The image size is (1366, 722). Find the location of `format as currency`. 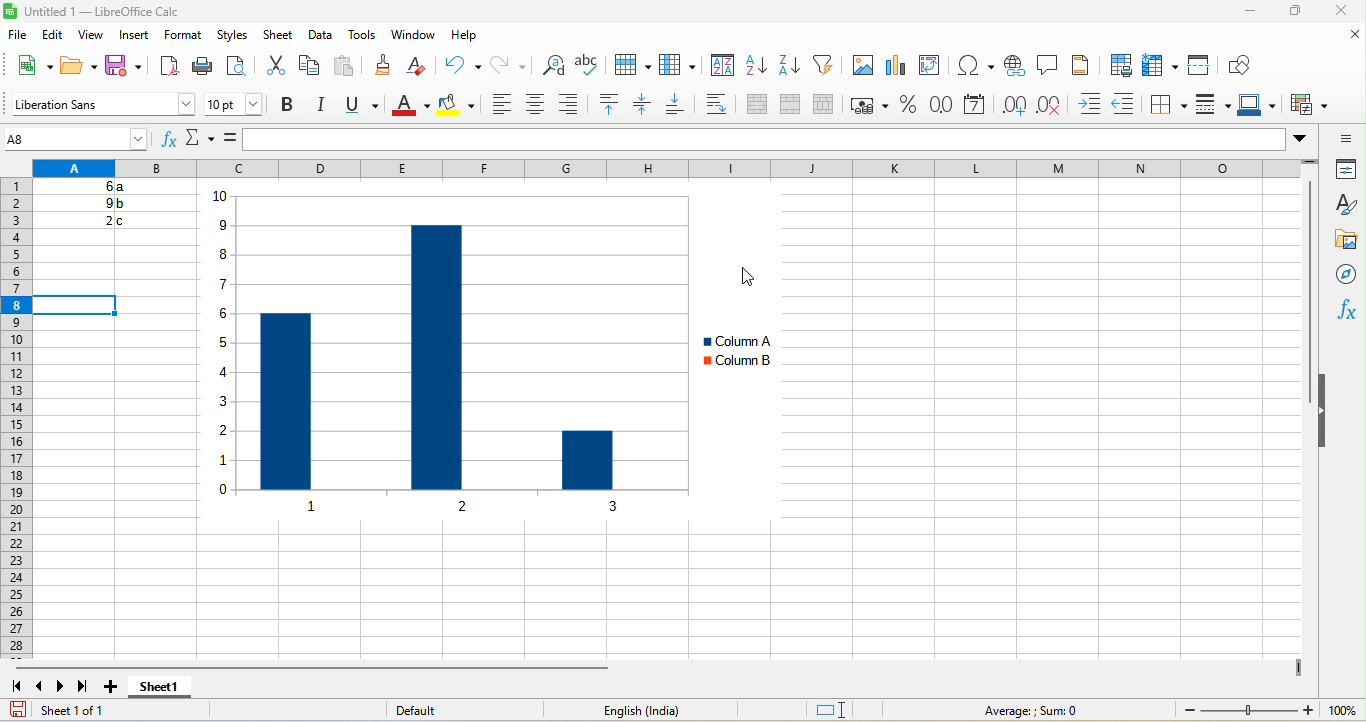

format as currency is located at coordinates (870, 108).